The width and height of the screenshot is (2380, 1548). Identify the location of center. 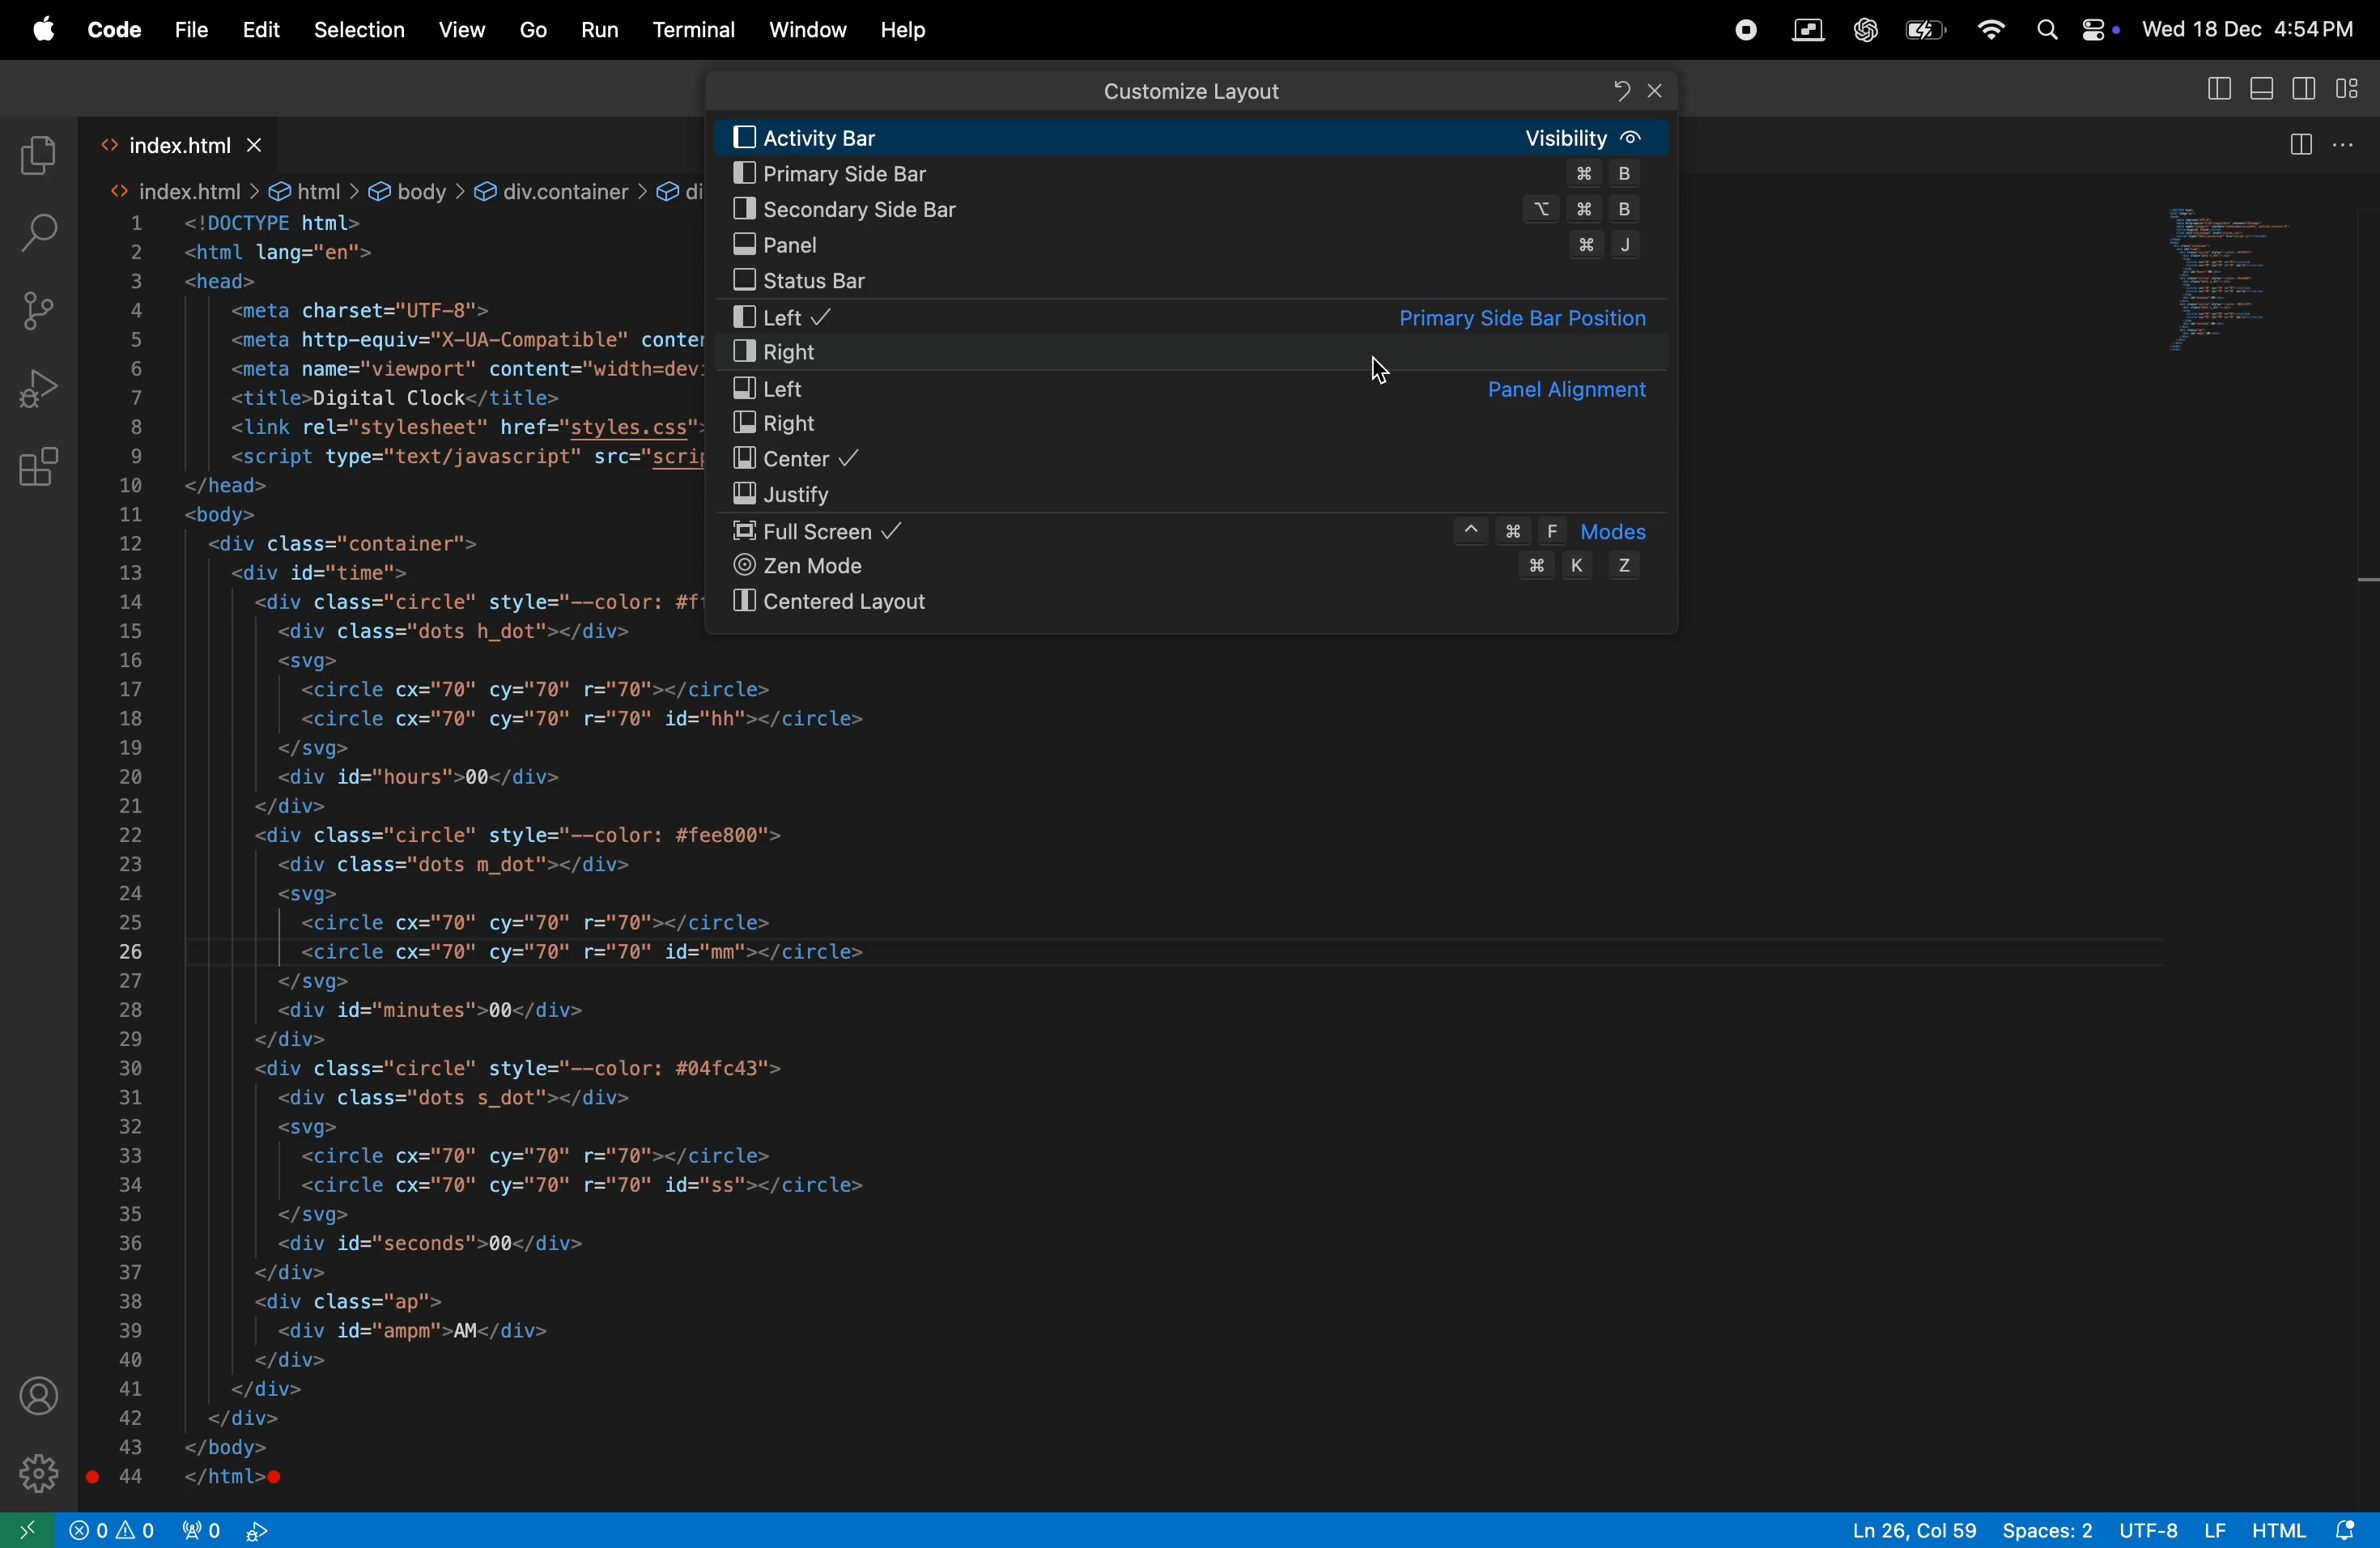
(1198, 461).